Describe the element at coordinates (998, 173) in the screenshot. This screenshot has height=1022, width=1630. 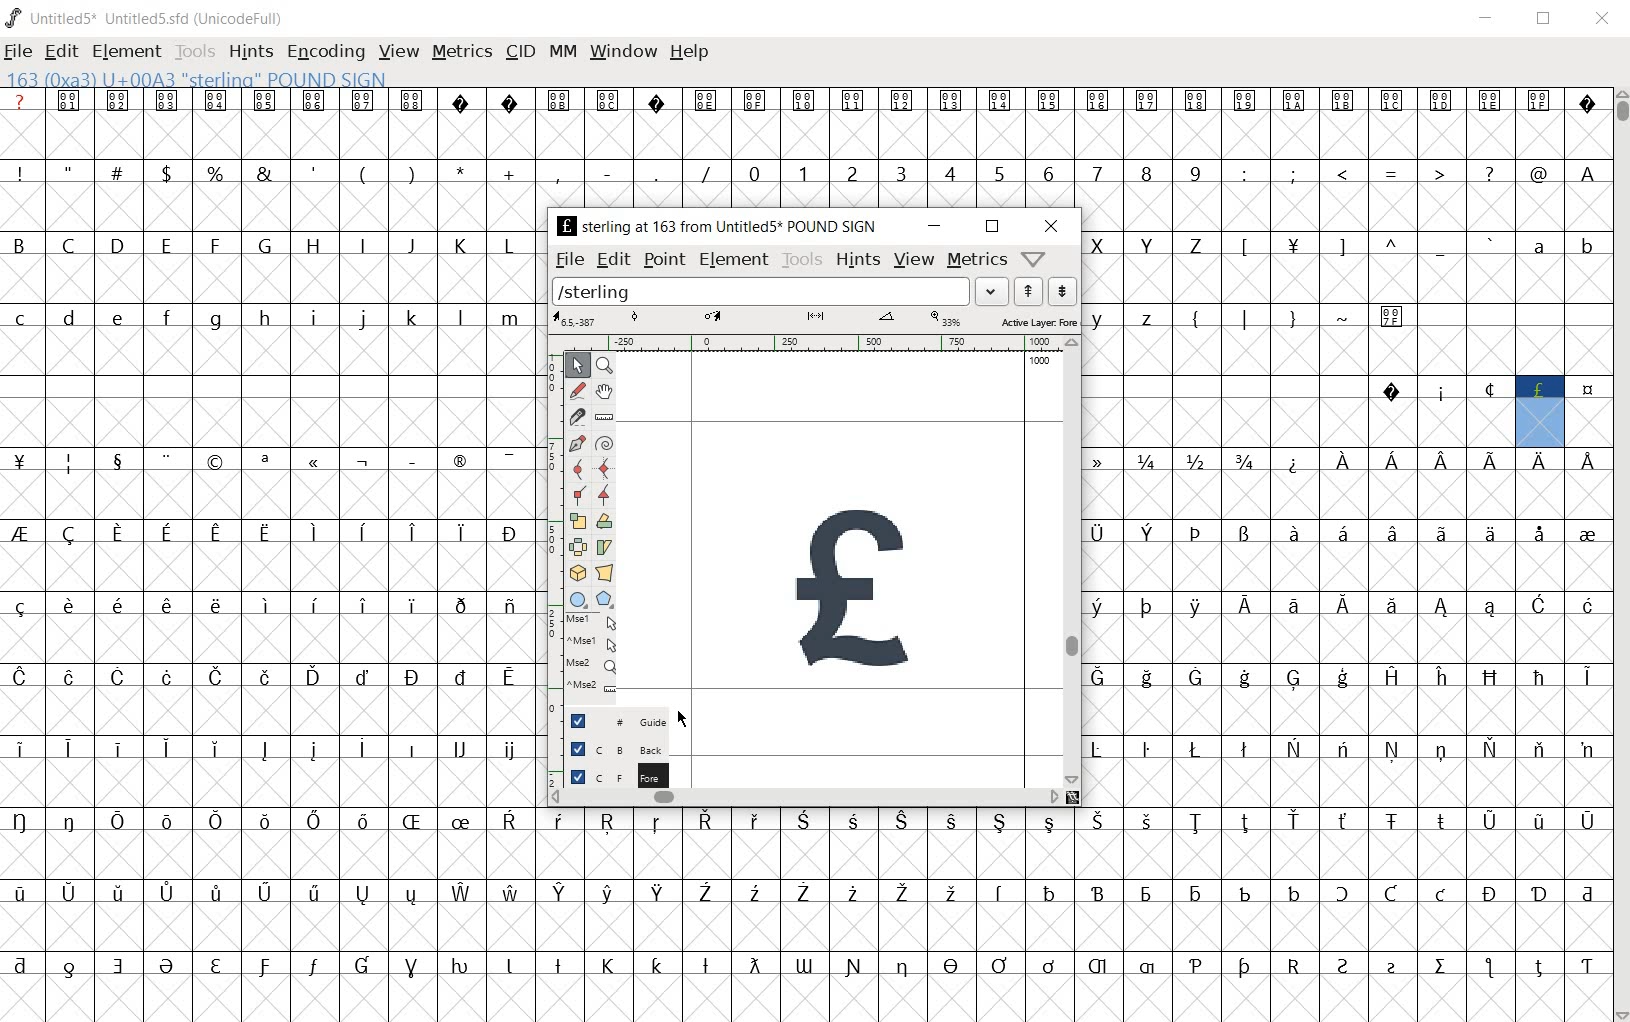
I see `5` at that location.